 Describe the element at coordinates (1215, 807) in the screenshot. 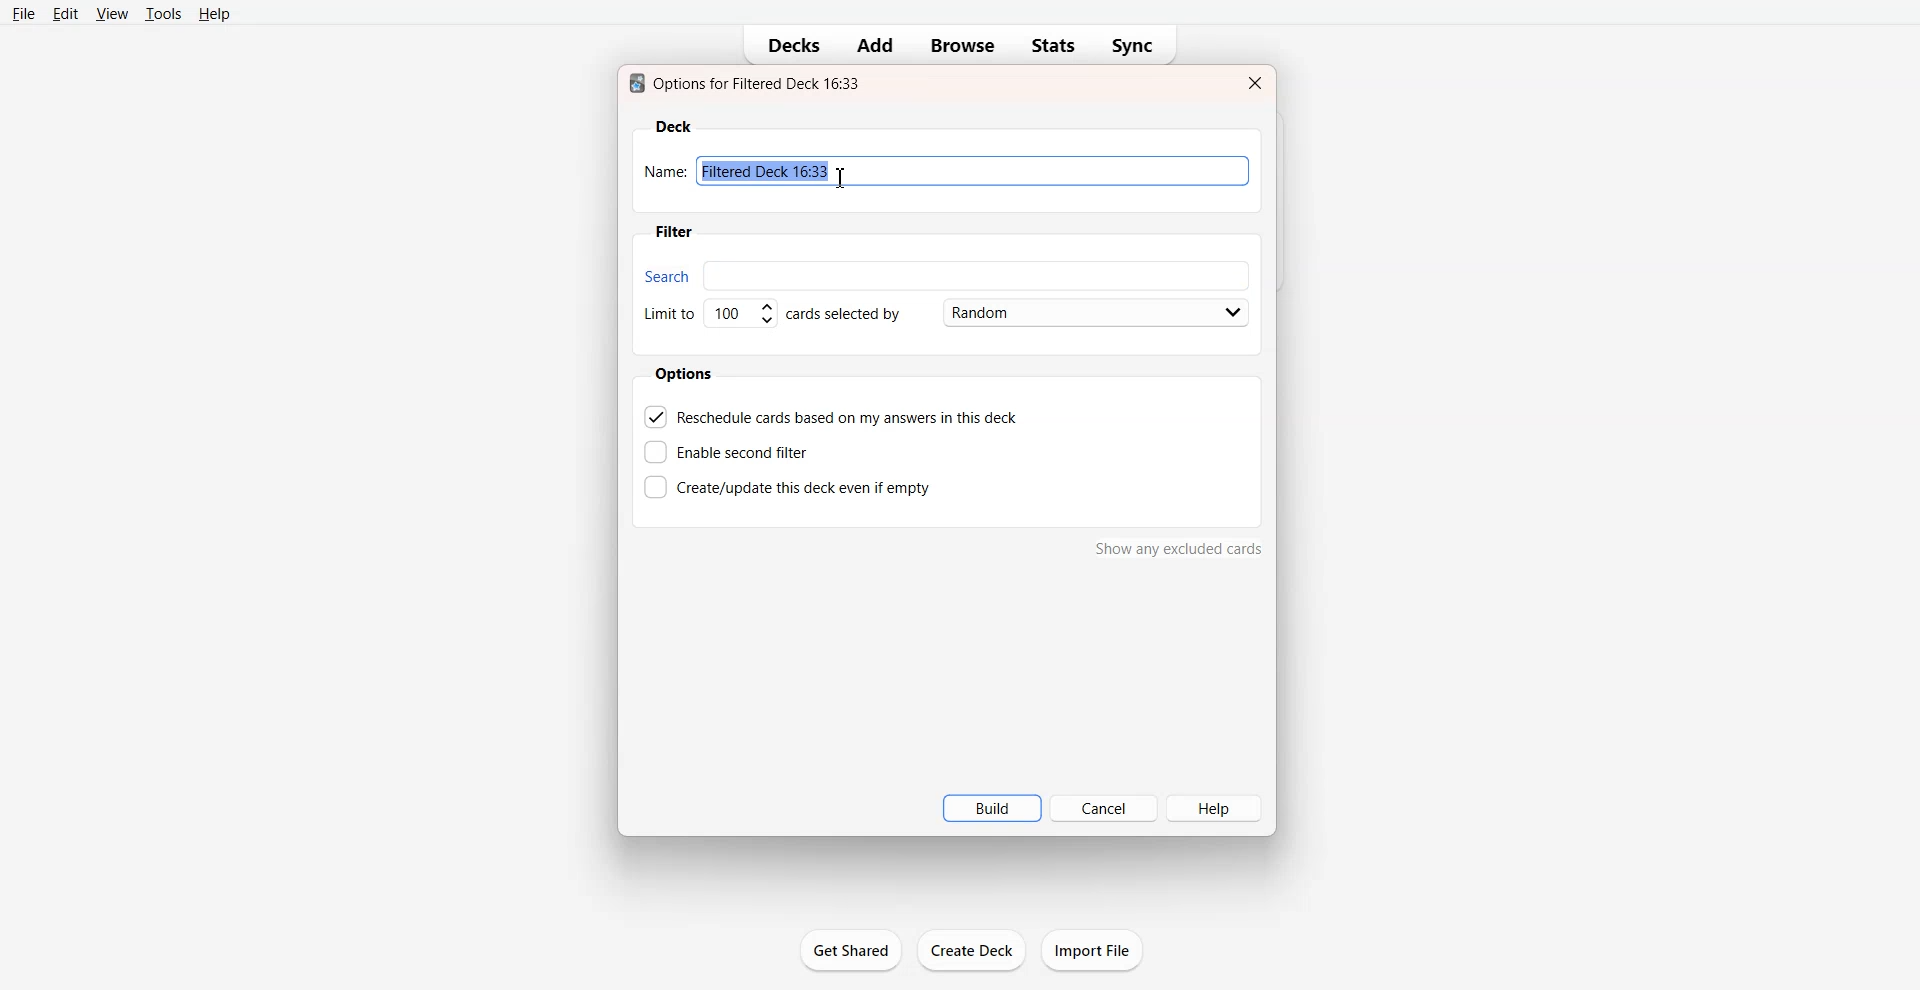

I see `Help` at that location.